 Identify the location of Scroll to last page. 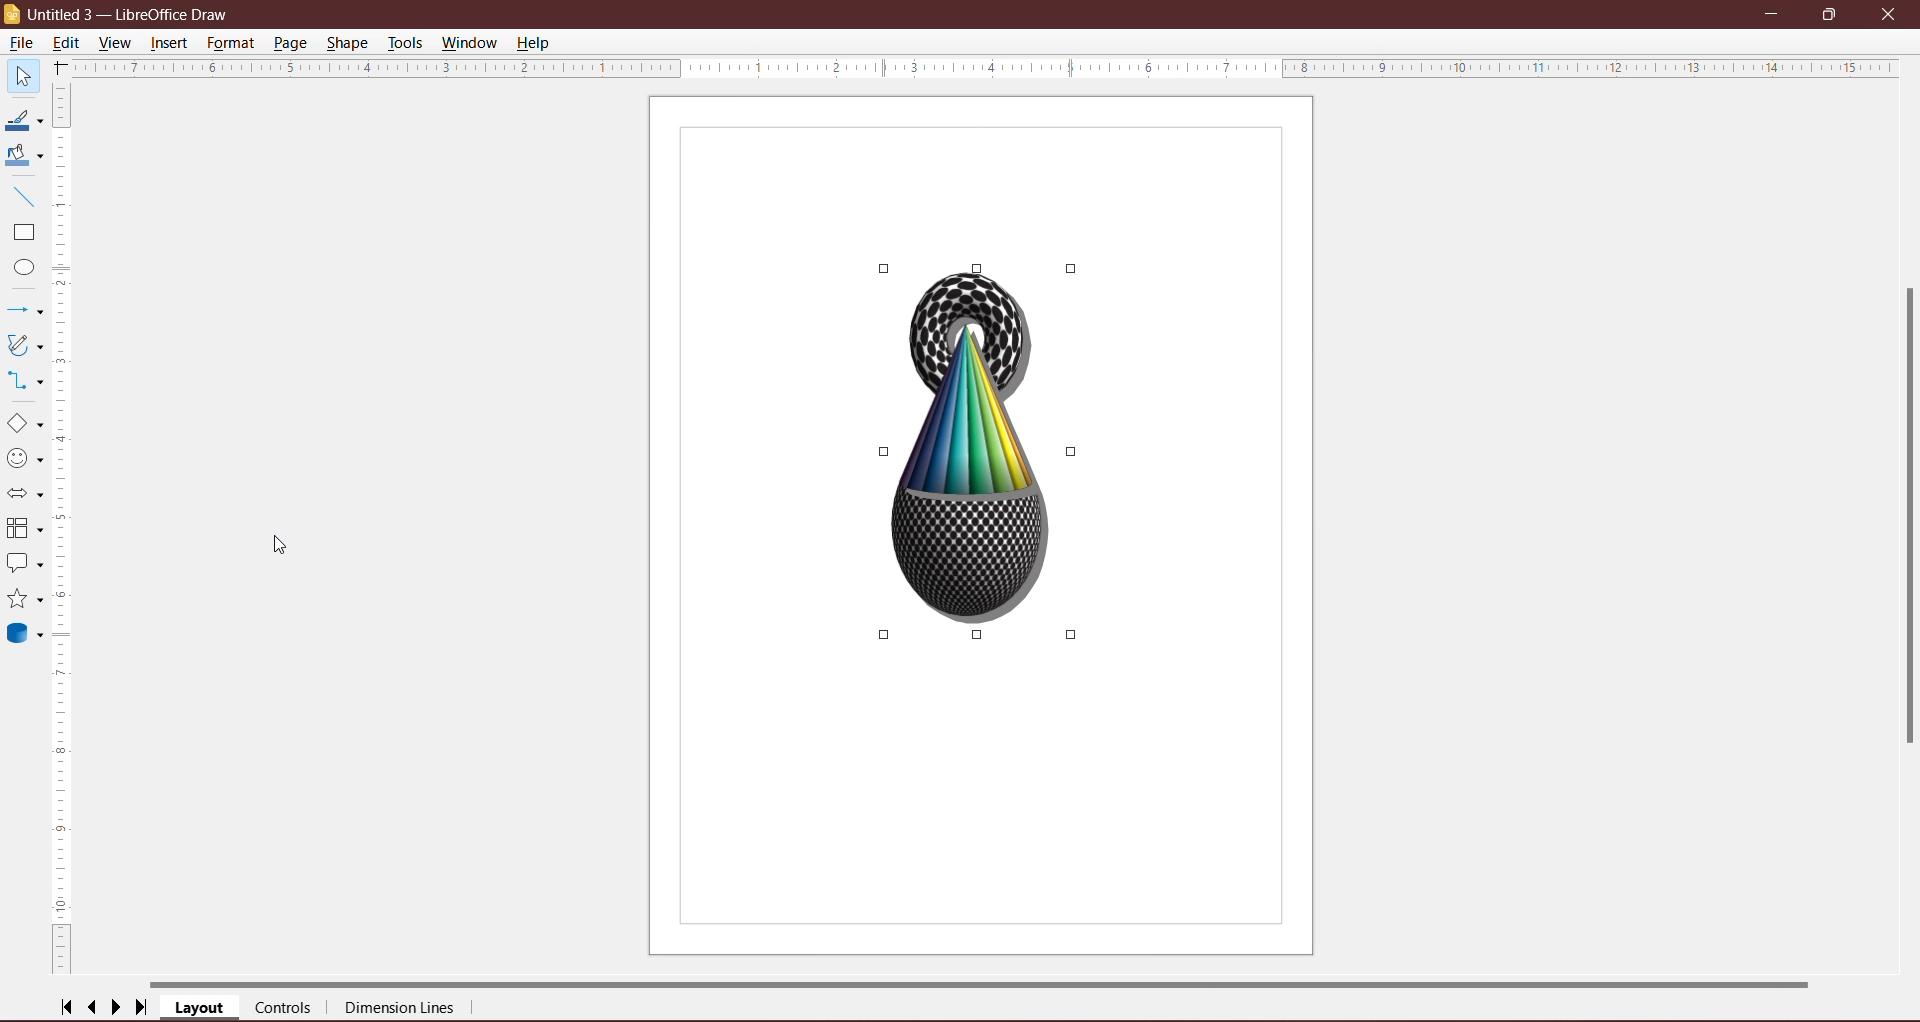
(142, 1008).